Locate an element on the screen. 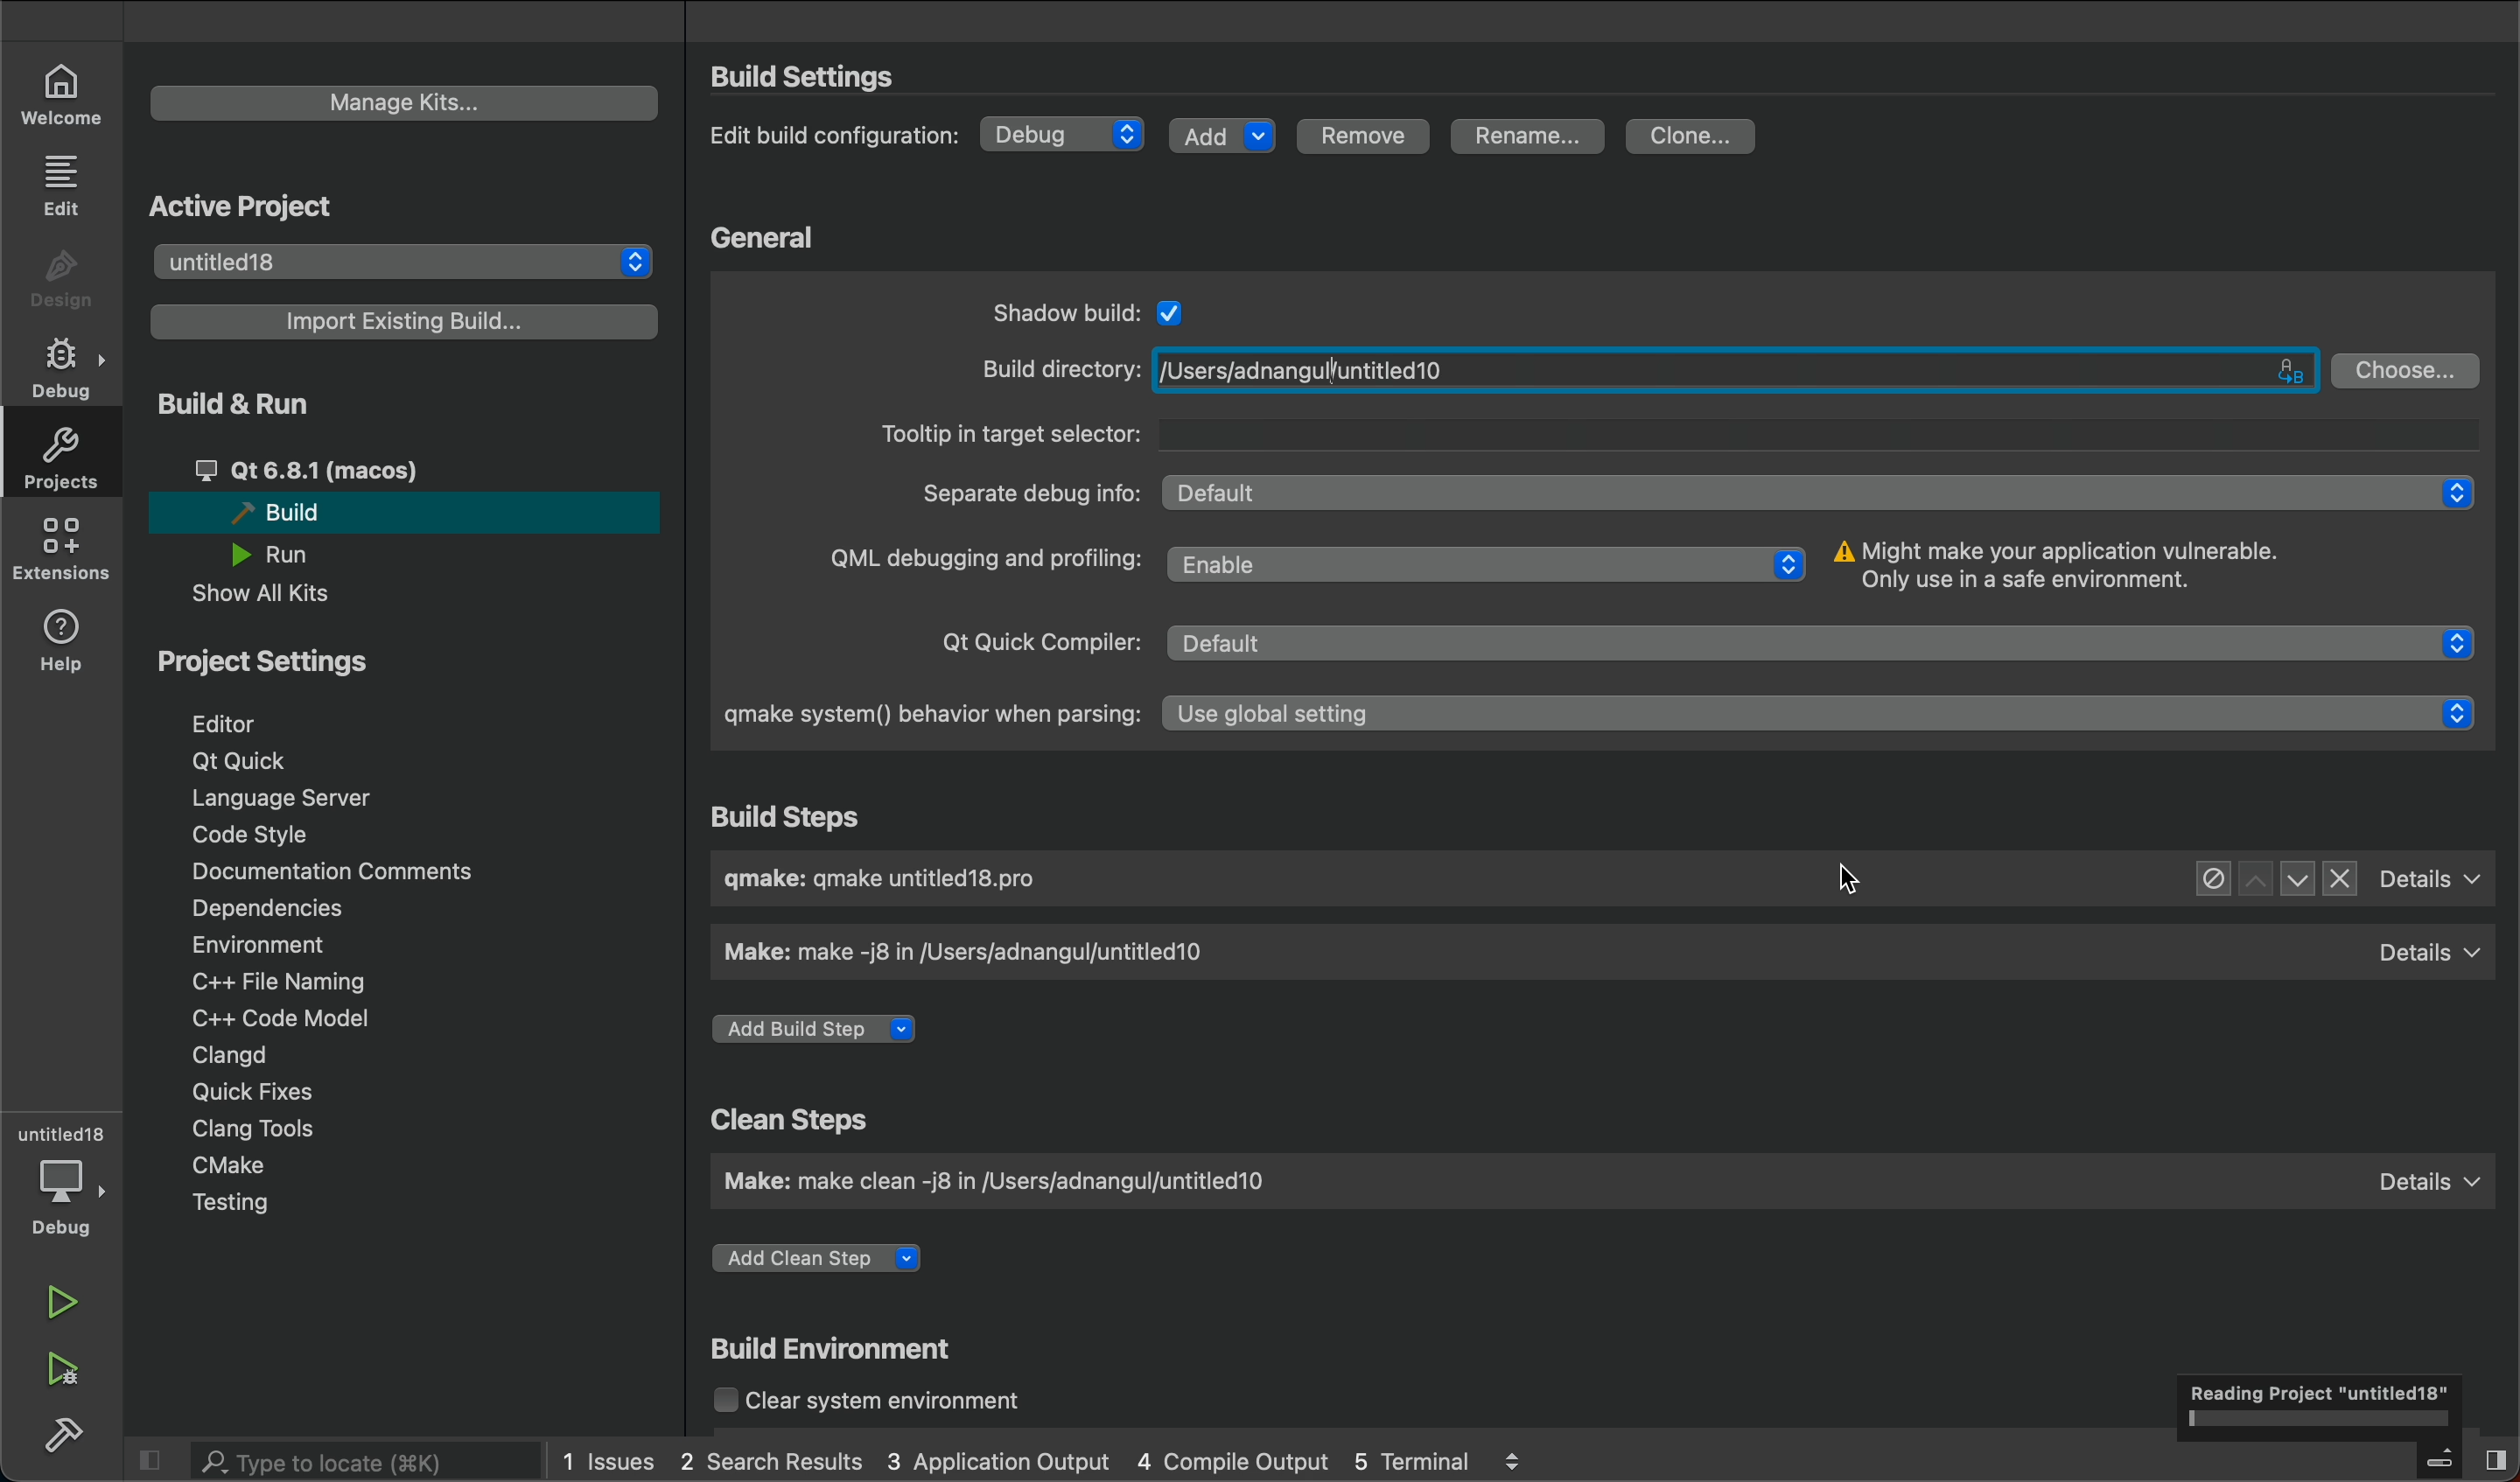  Default is located at coordinates (1829, 646).